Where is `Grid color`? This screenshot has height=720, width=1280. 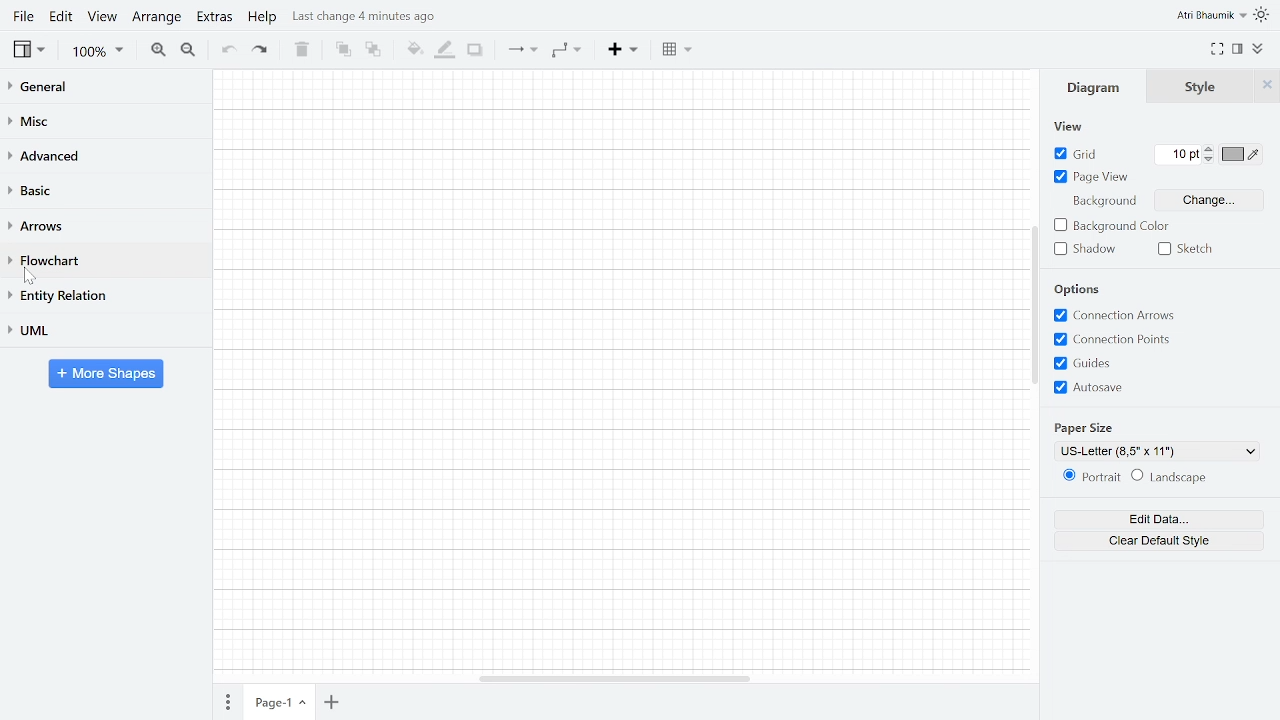
Grid color is located at coordinates (1242, 154).